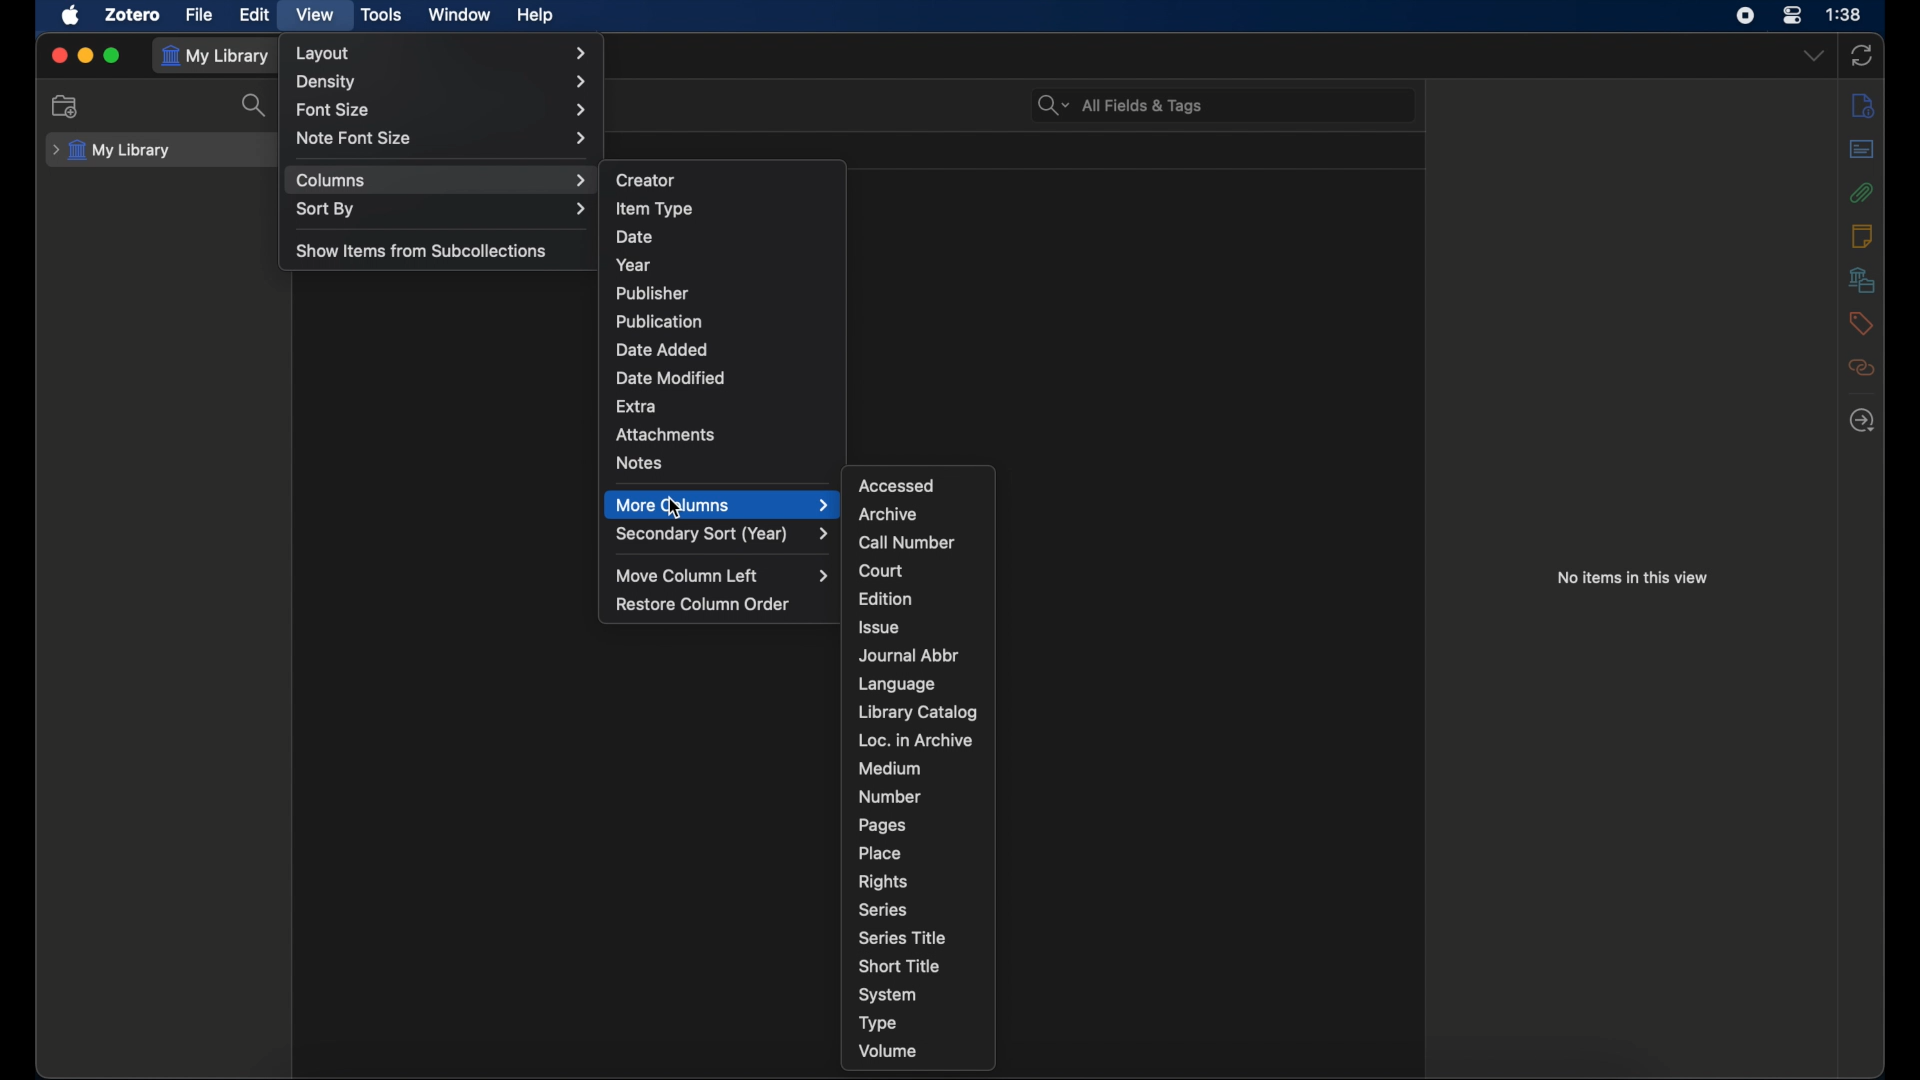 This screenshot has width=1920, height=1080. Describe the element at coordinates (906, 937) in the screenshot. I see `series titile` at that location.